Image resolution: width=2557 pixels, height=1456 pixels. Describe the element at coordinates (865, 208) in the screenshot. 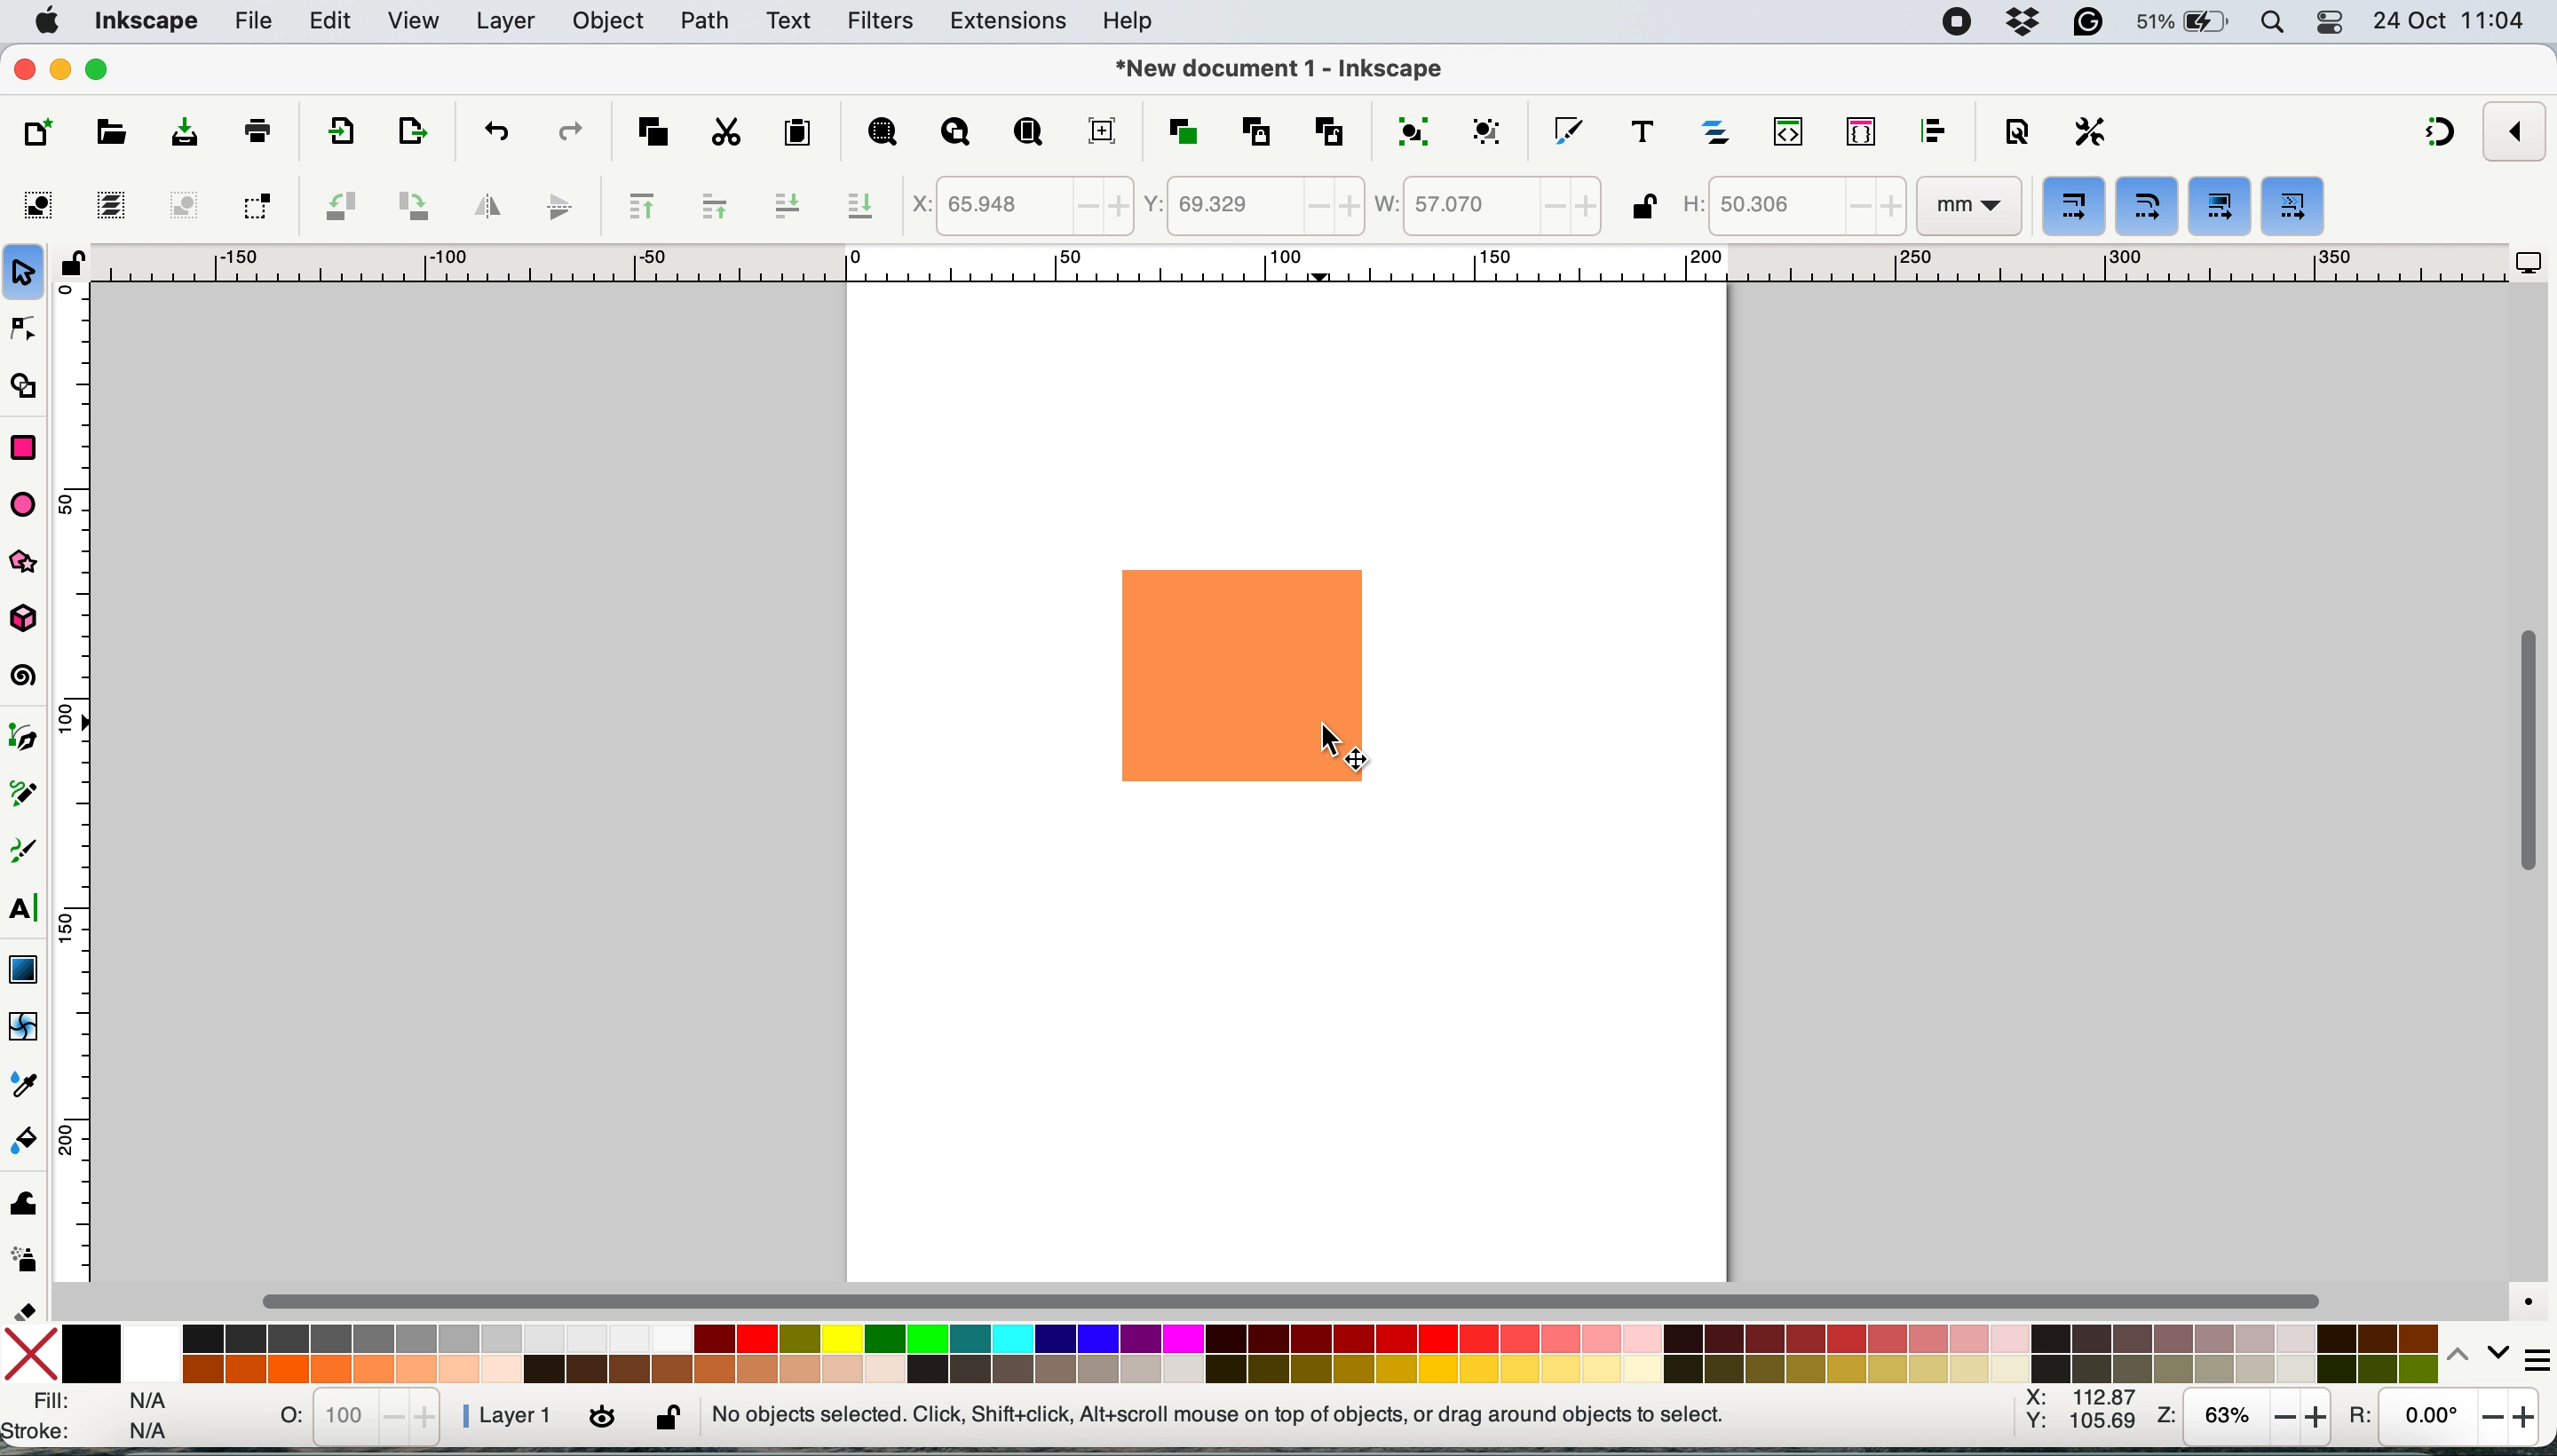

I see `lower selection to bottom` at that location.